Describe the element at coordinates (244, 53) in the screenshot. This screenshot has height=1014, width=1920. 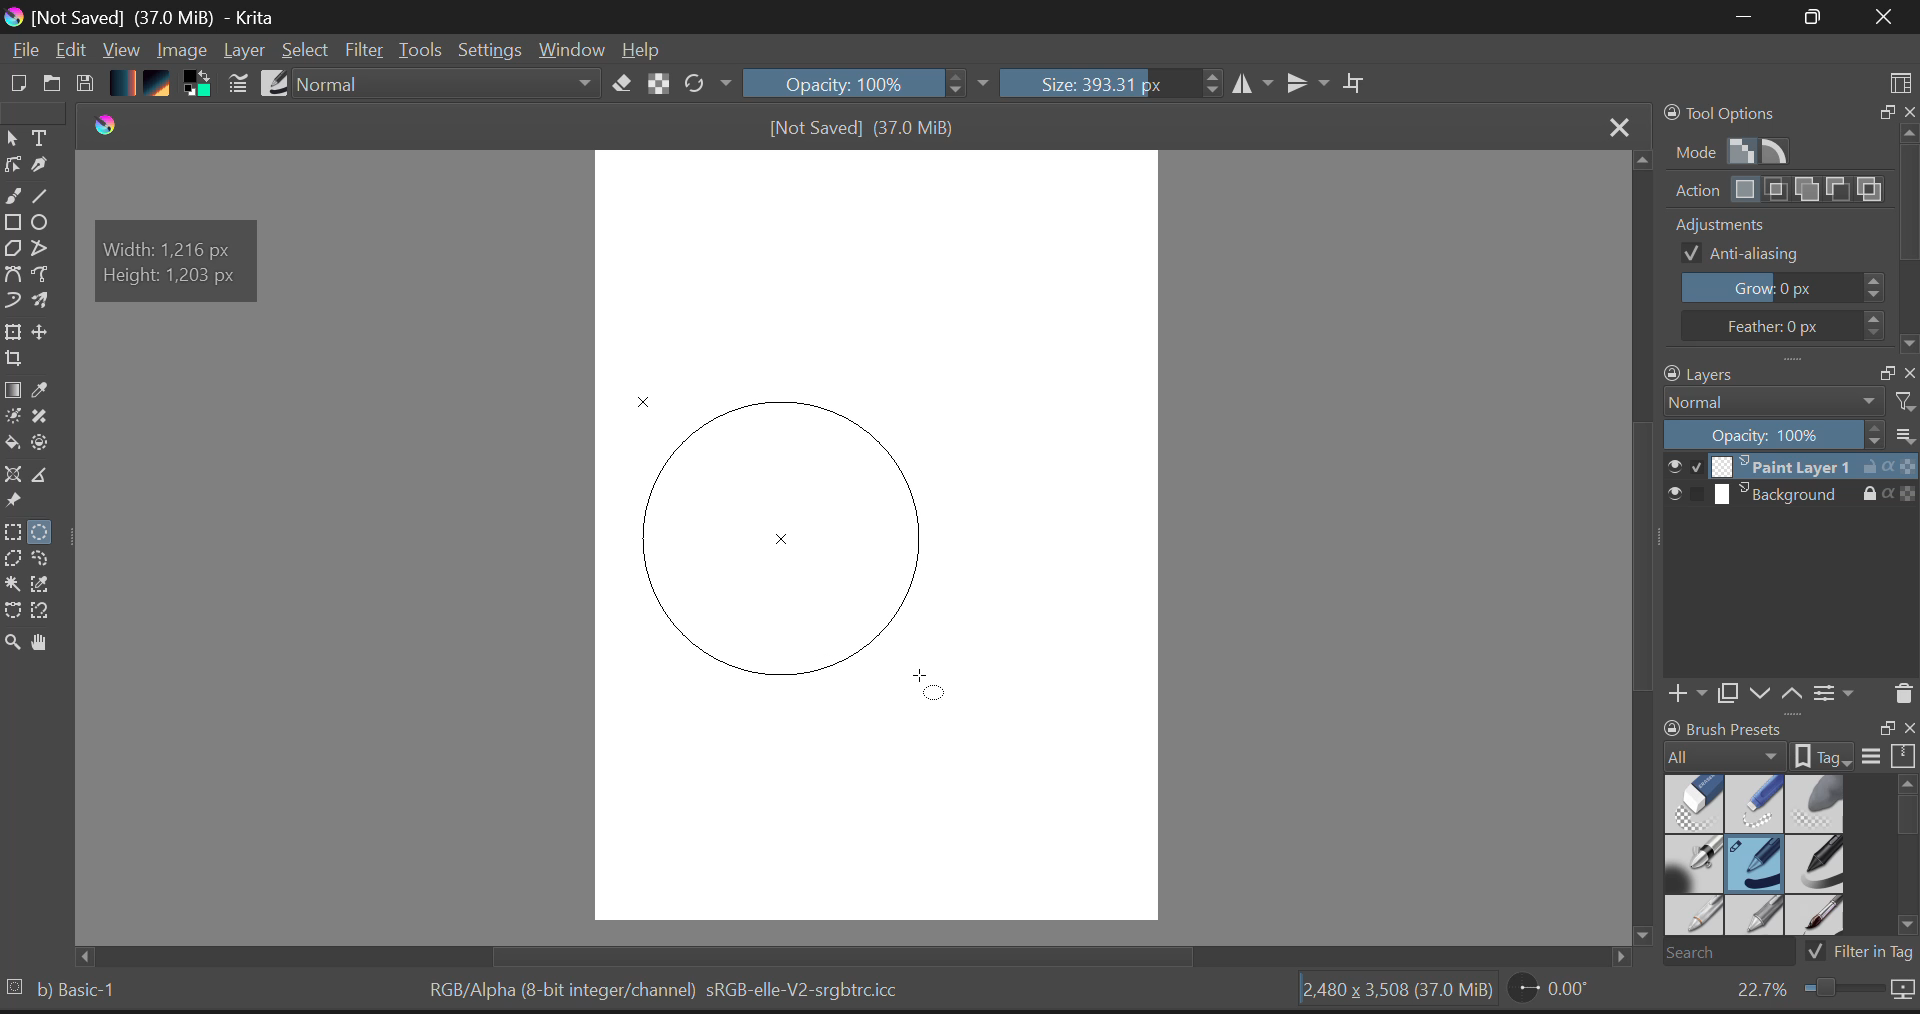
I see `Layer` at that location.